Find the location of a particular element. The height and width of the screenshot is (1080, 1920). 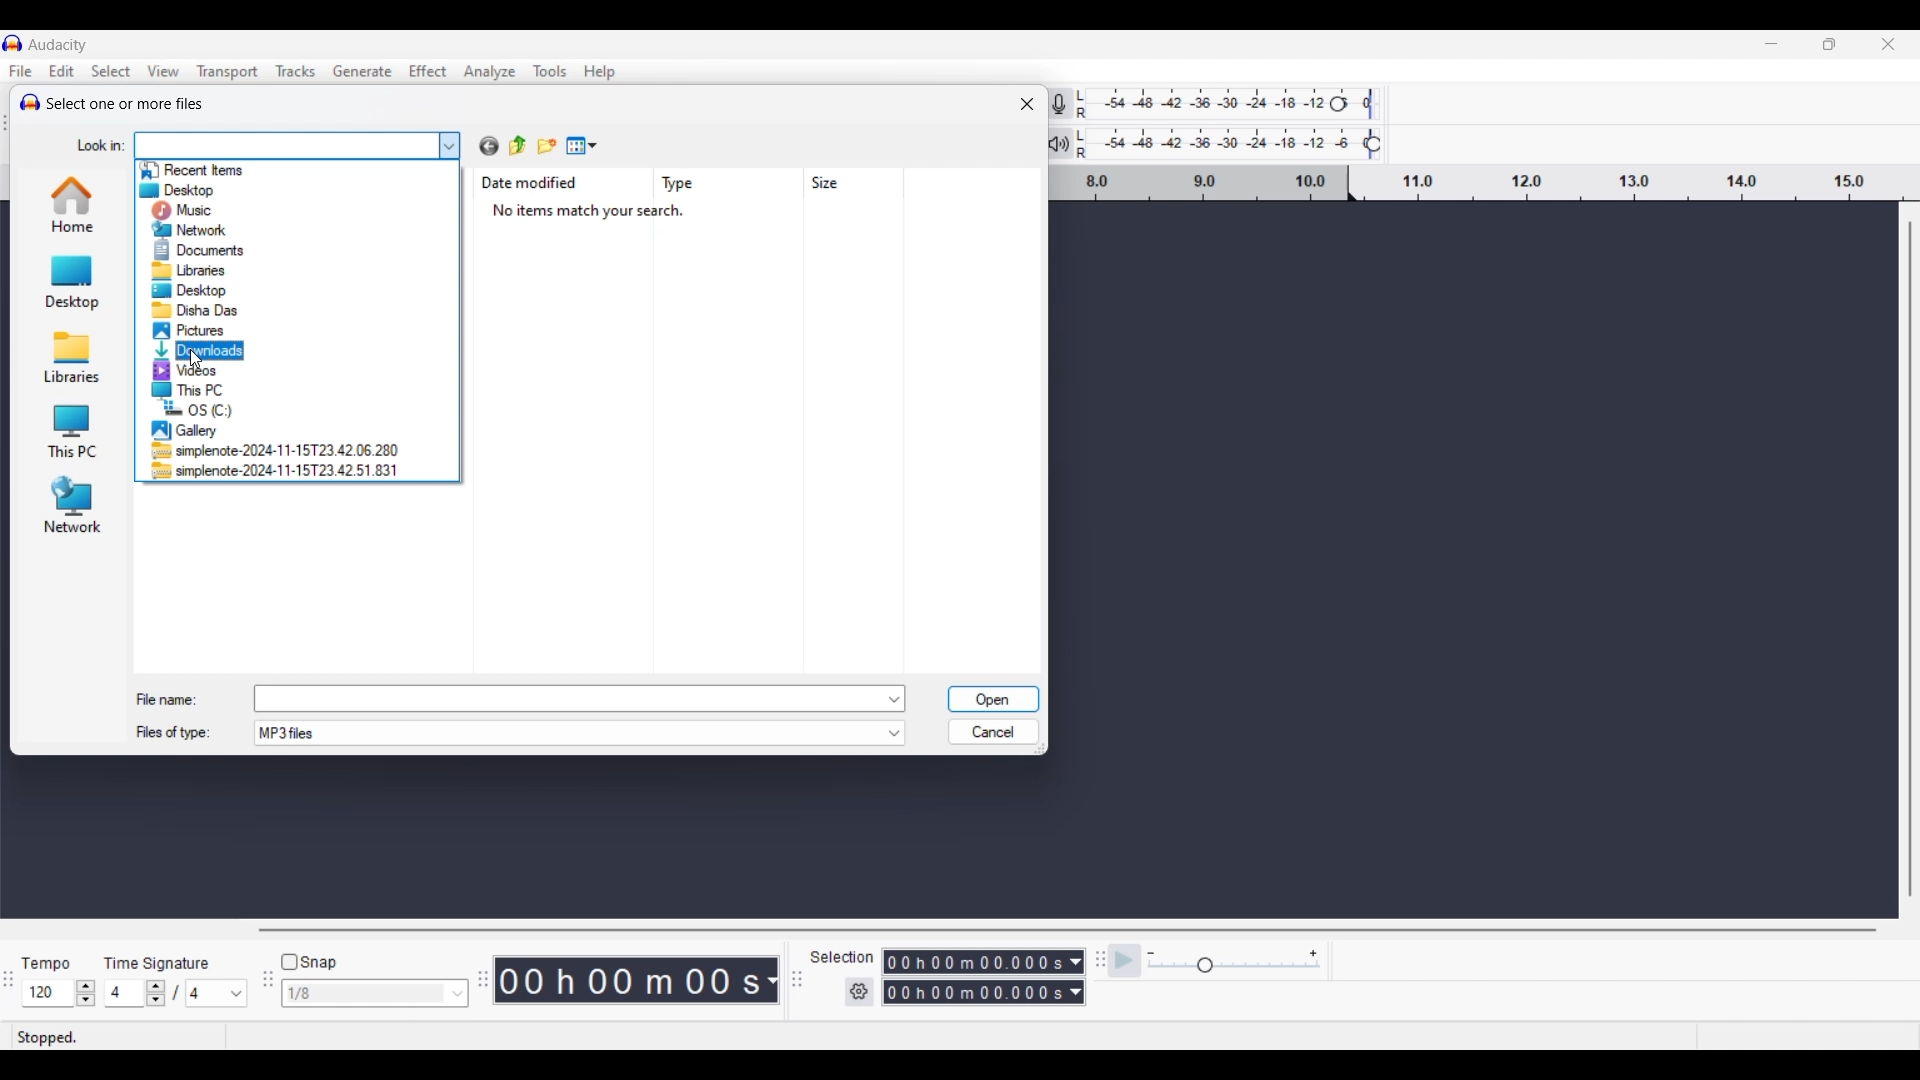

 Desktop is located at coordinates (190, 191).